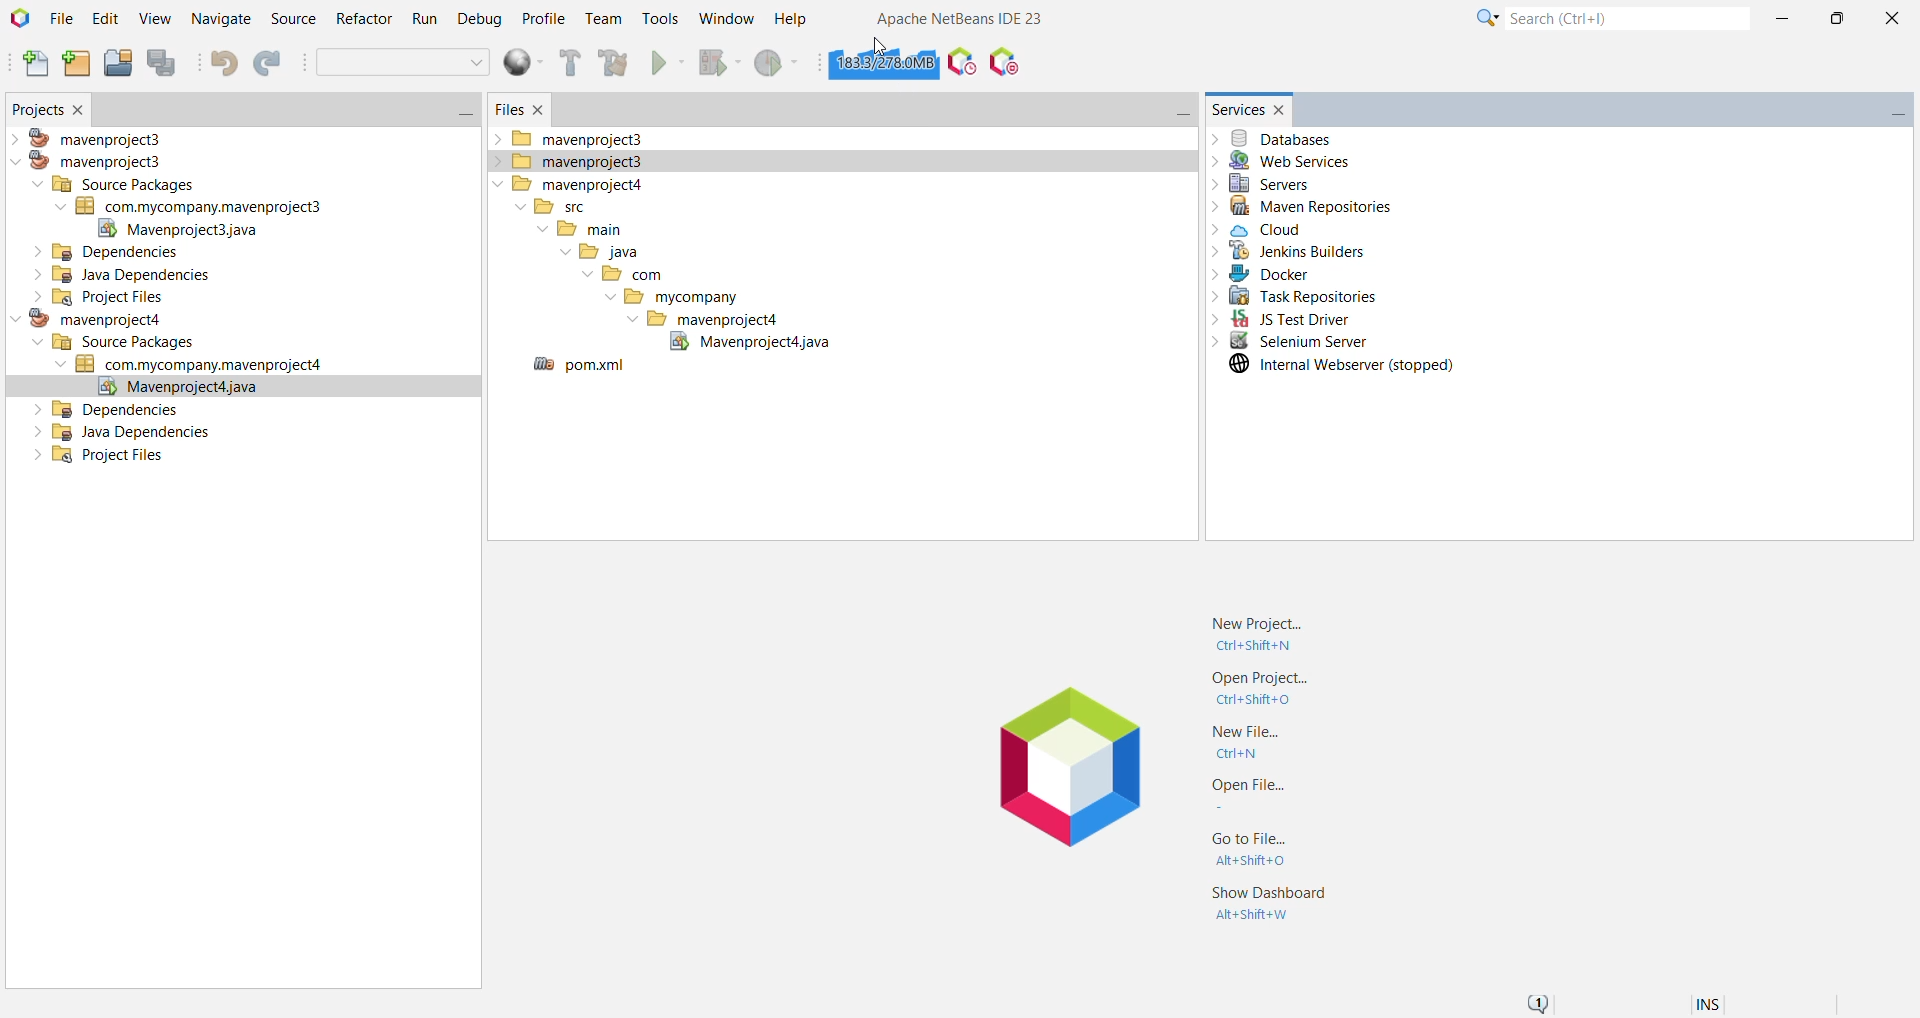 The height and width of the screenshot is (1018, 1920). I want to click on Dependencies, so click(108, 408).